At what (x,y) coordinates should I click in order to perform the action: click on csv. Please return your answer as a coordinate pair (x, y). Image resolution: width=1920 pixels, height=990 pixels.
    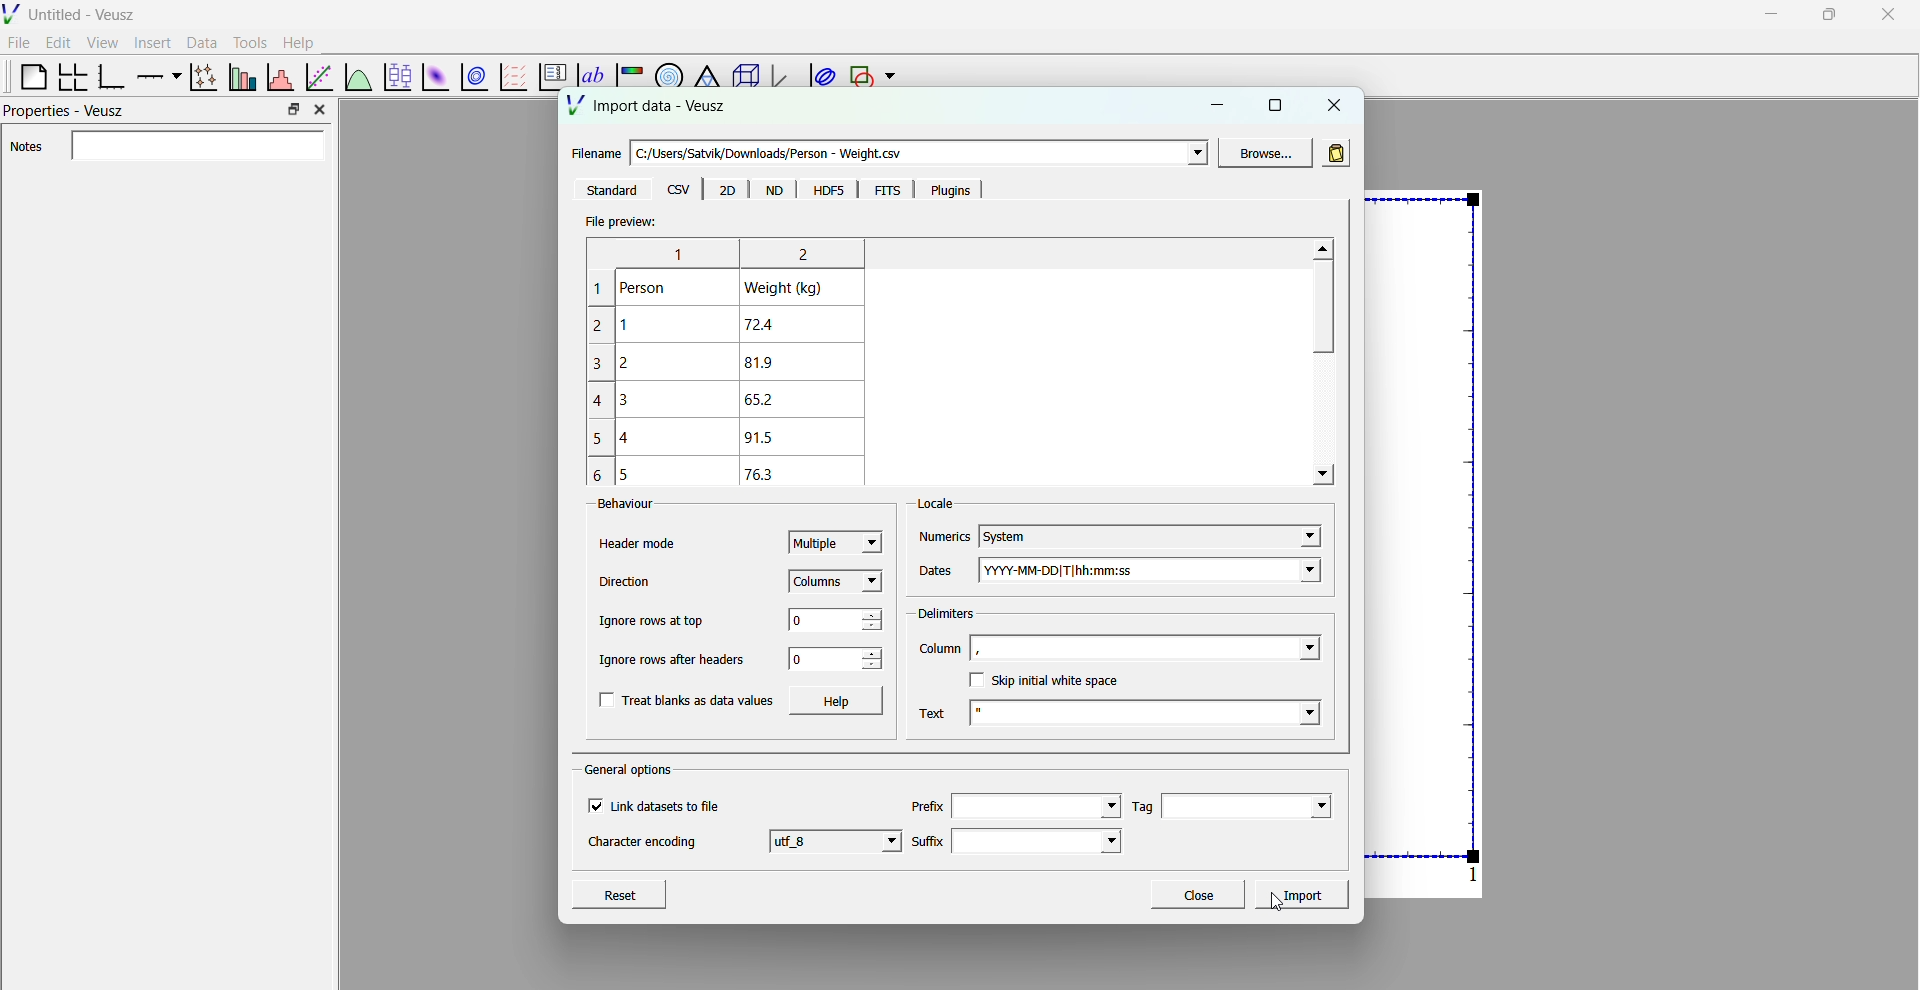
    Looking at the image, I should click on (679, 190).